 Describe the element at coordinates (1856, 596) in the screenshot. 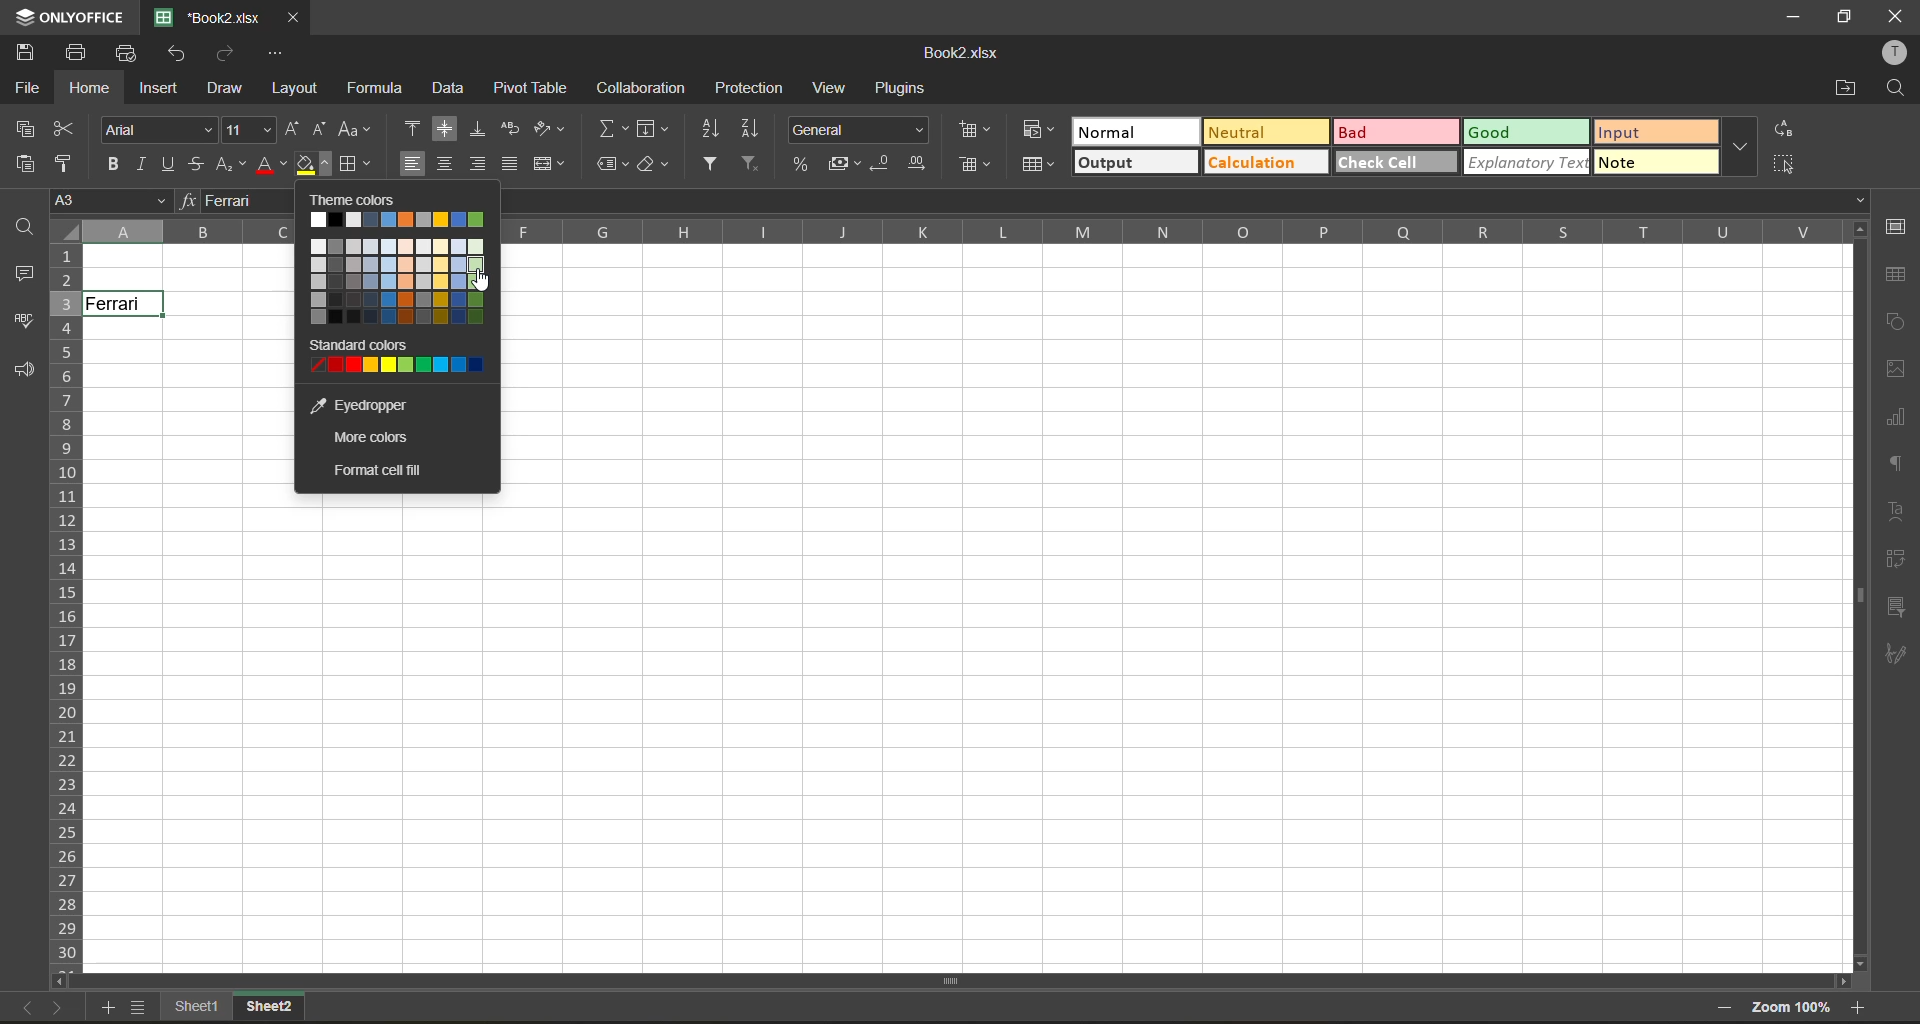

I see `Vertical Scrollbar` at that location.